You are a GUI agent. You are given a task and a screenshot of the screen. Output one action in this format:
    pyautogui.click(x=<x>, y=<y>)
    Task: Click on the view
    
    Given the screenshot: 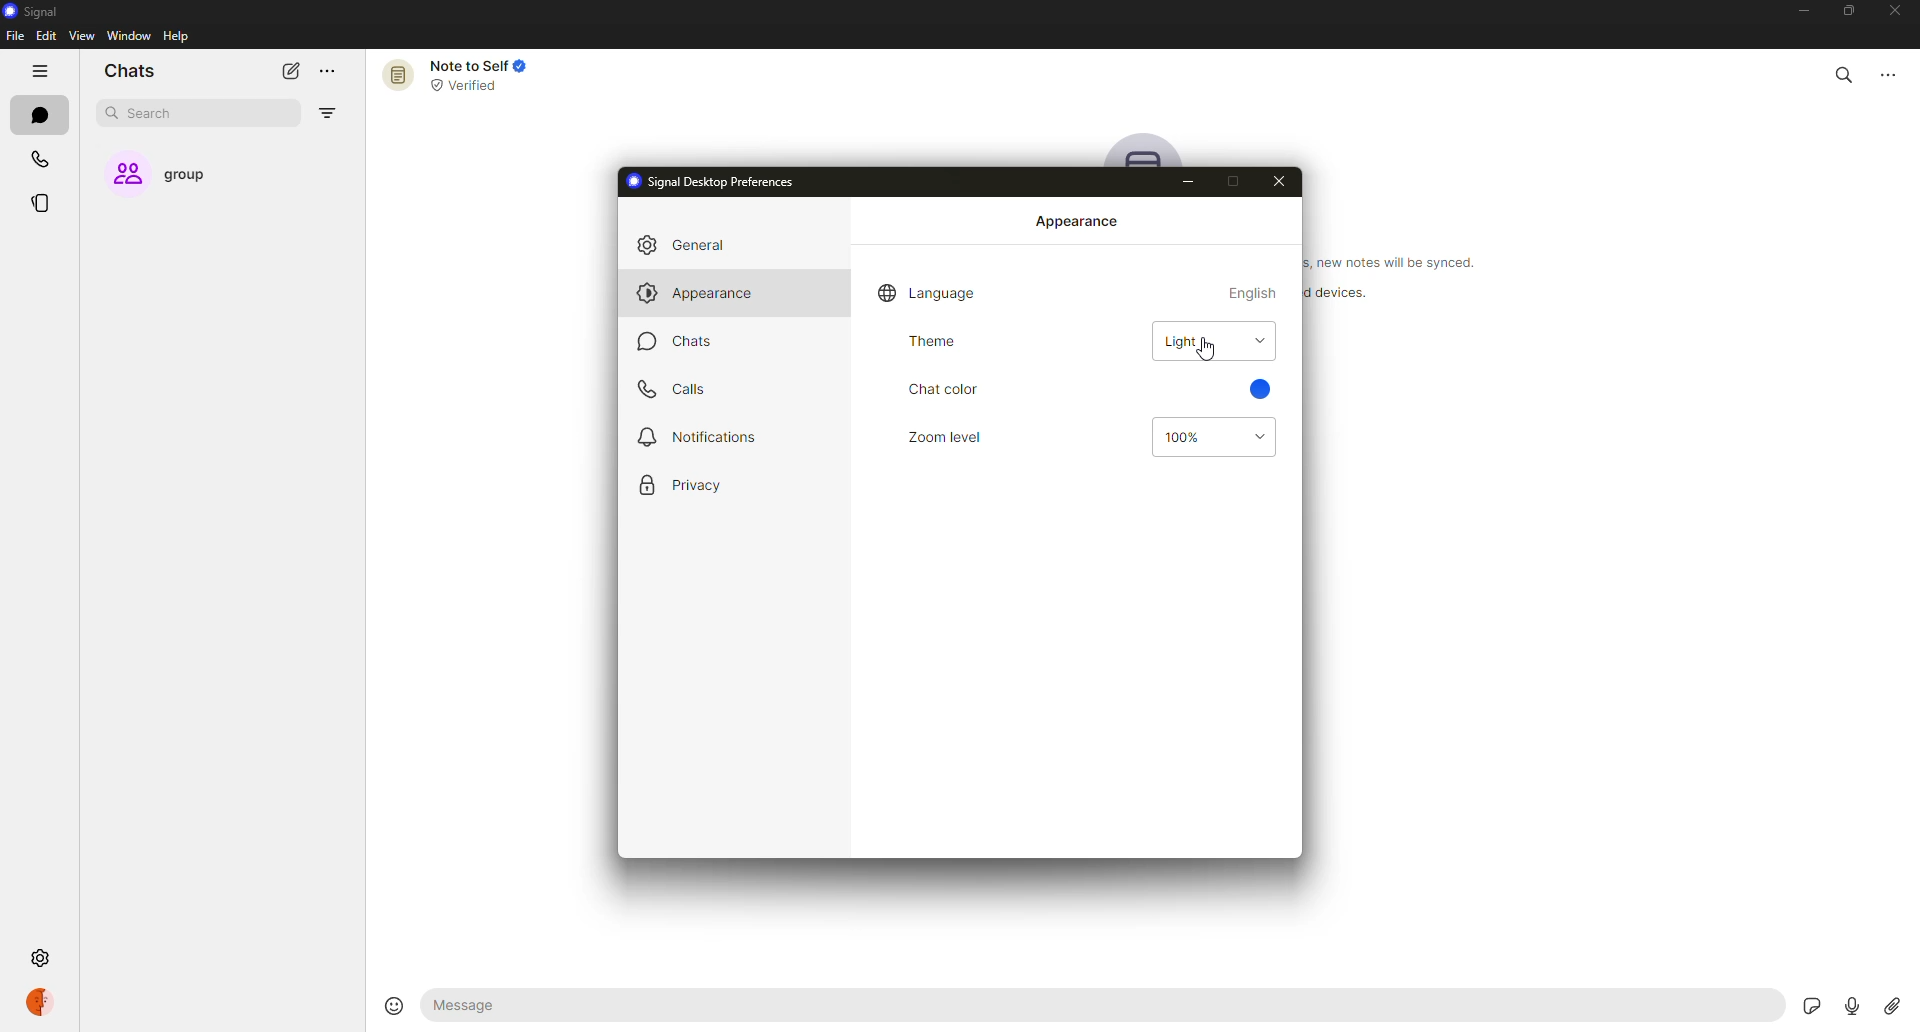 What is the action you would take?
    pyautogui.click(x=81, y=35)
    